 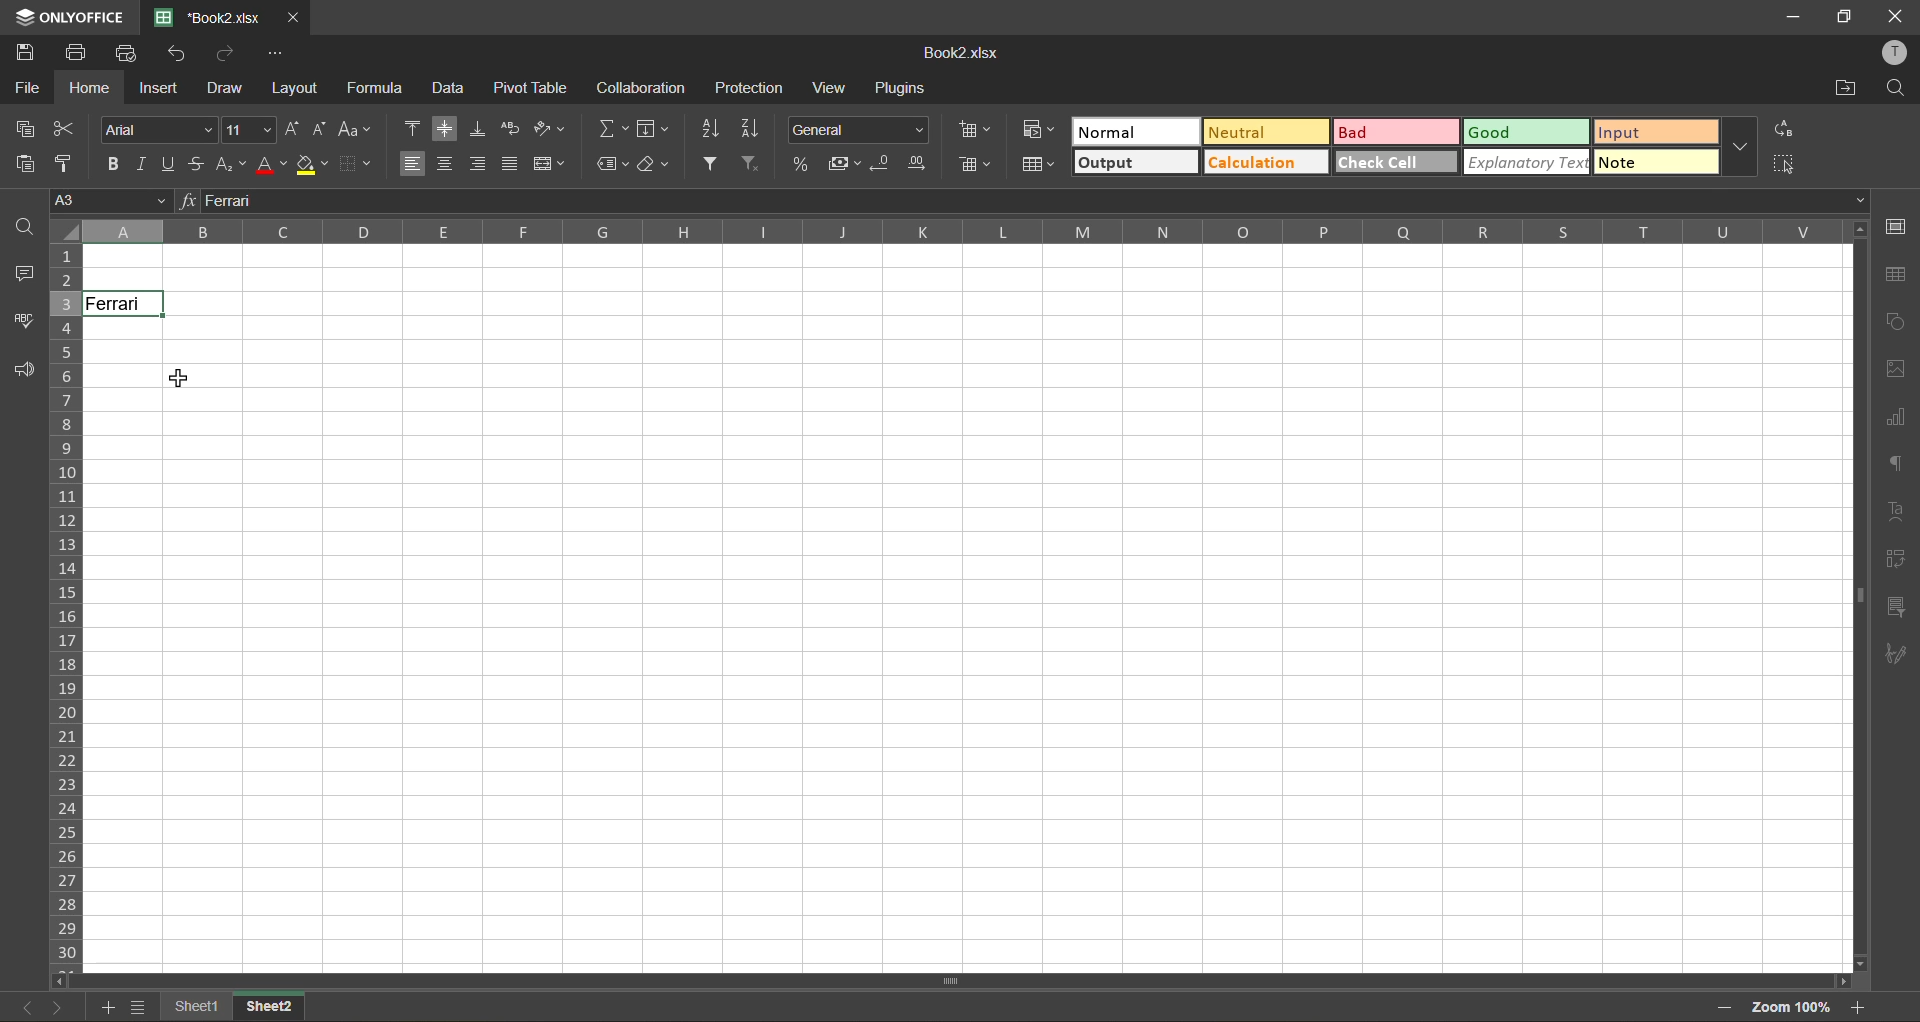 I want to click on neutral, so click(x=1265, y=131).